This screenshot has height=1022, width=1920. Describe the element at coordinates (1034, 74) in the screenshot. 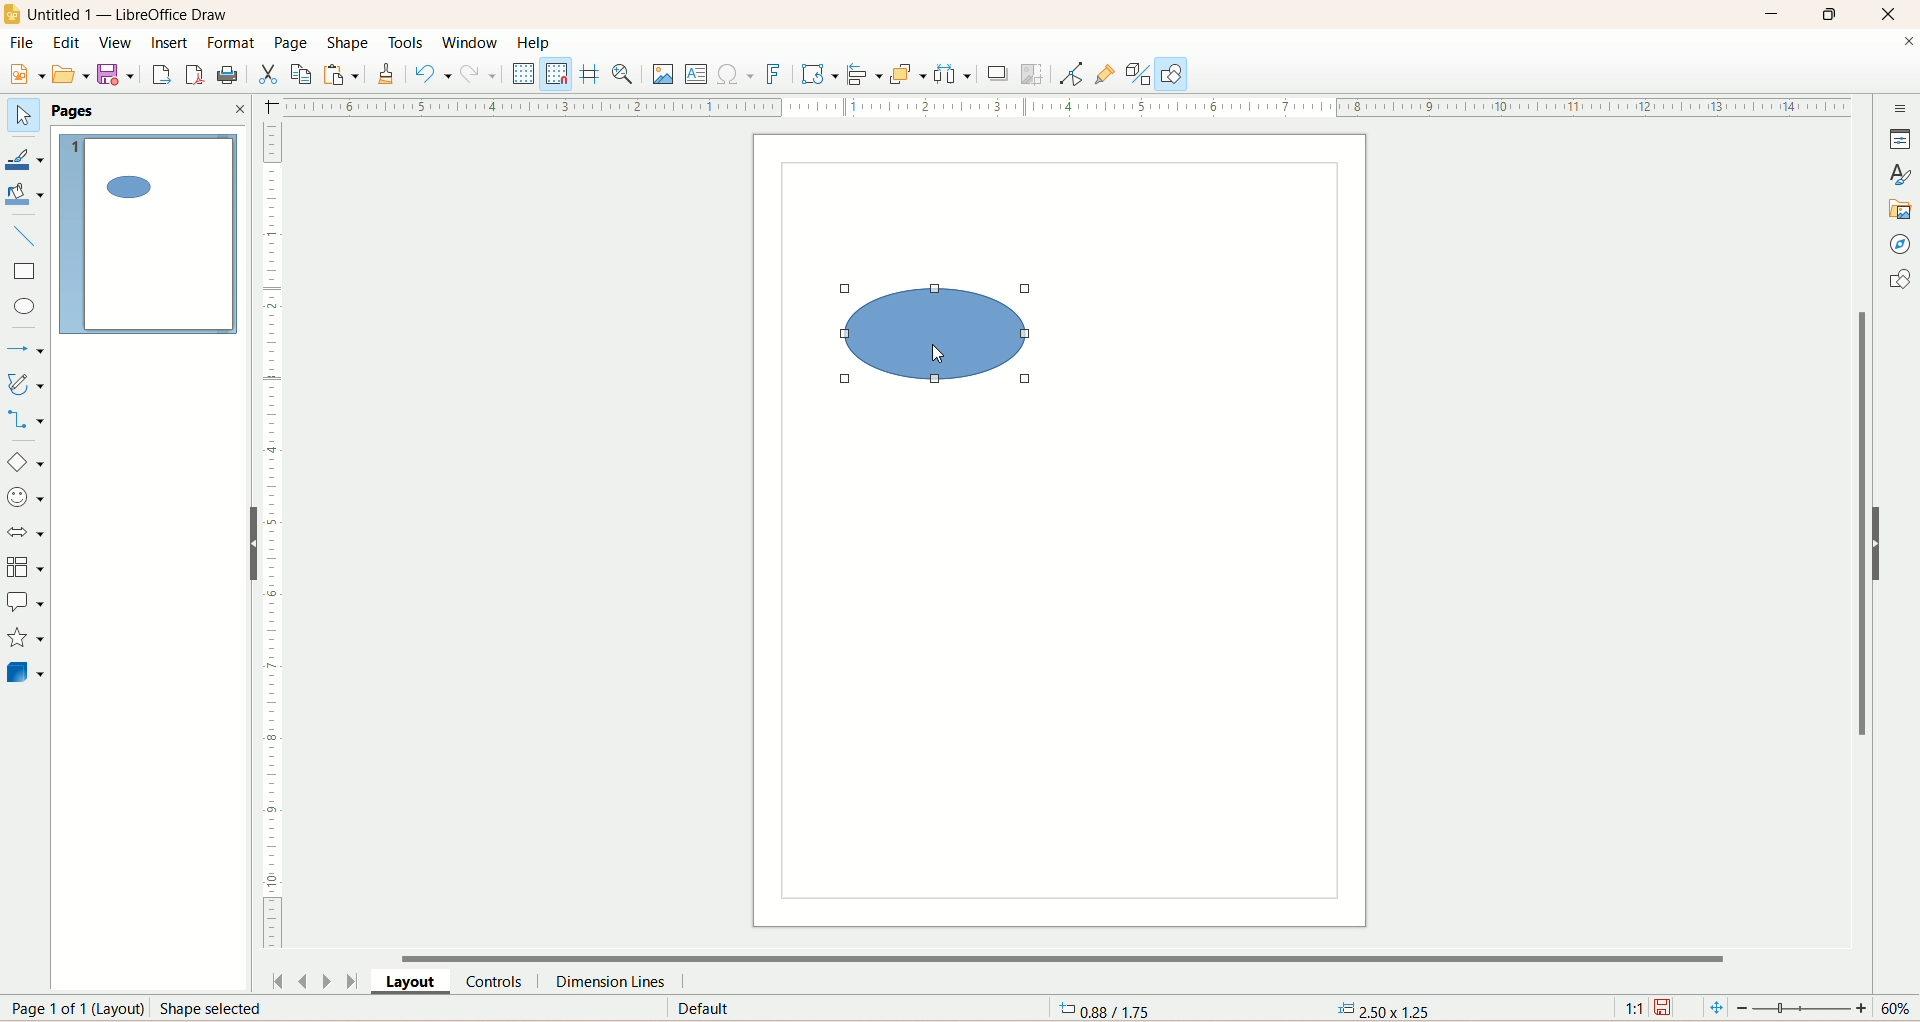

I see `crop image` at that location.